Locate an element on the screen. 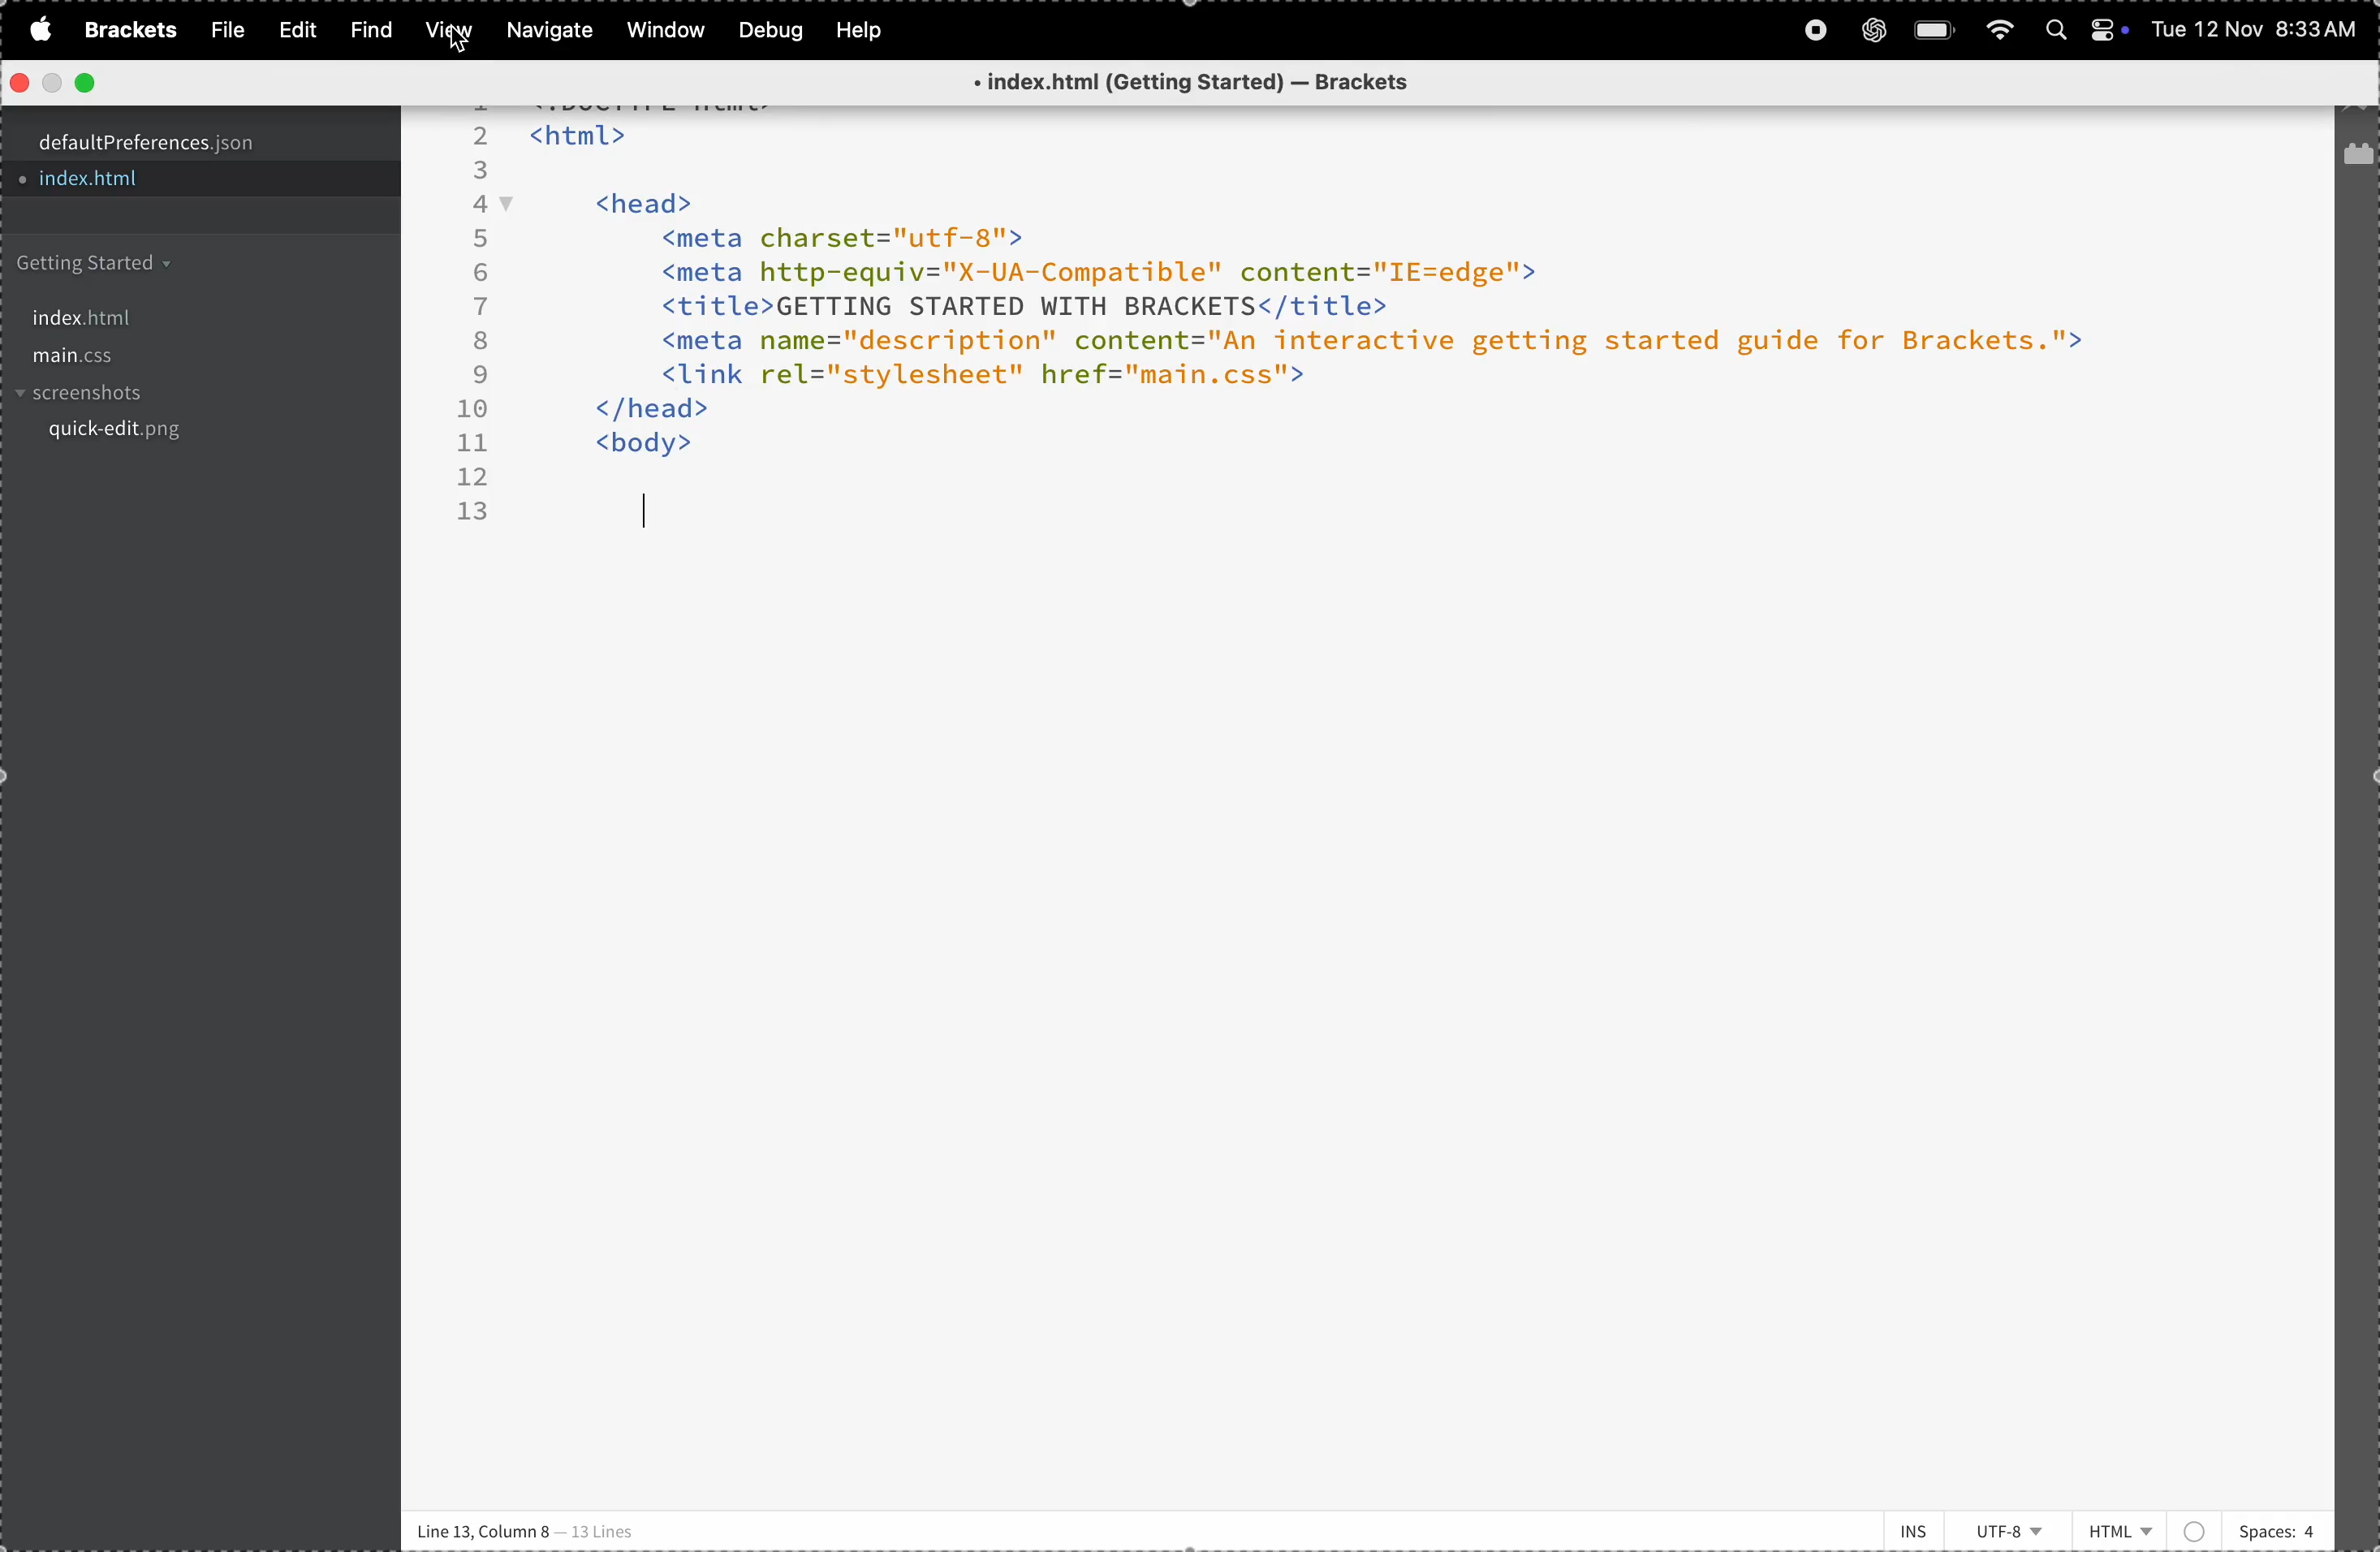 This screenshot has width=2380, height=1552. find is located at coordinates (366, 30).